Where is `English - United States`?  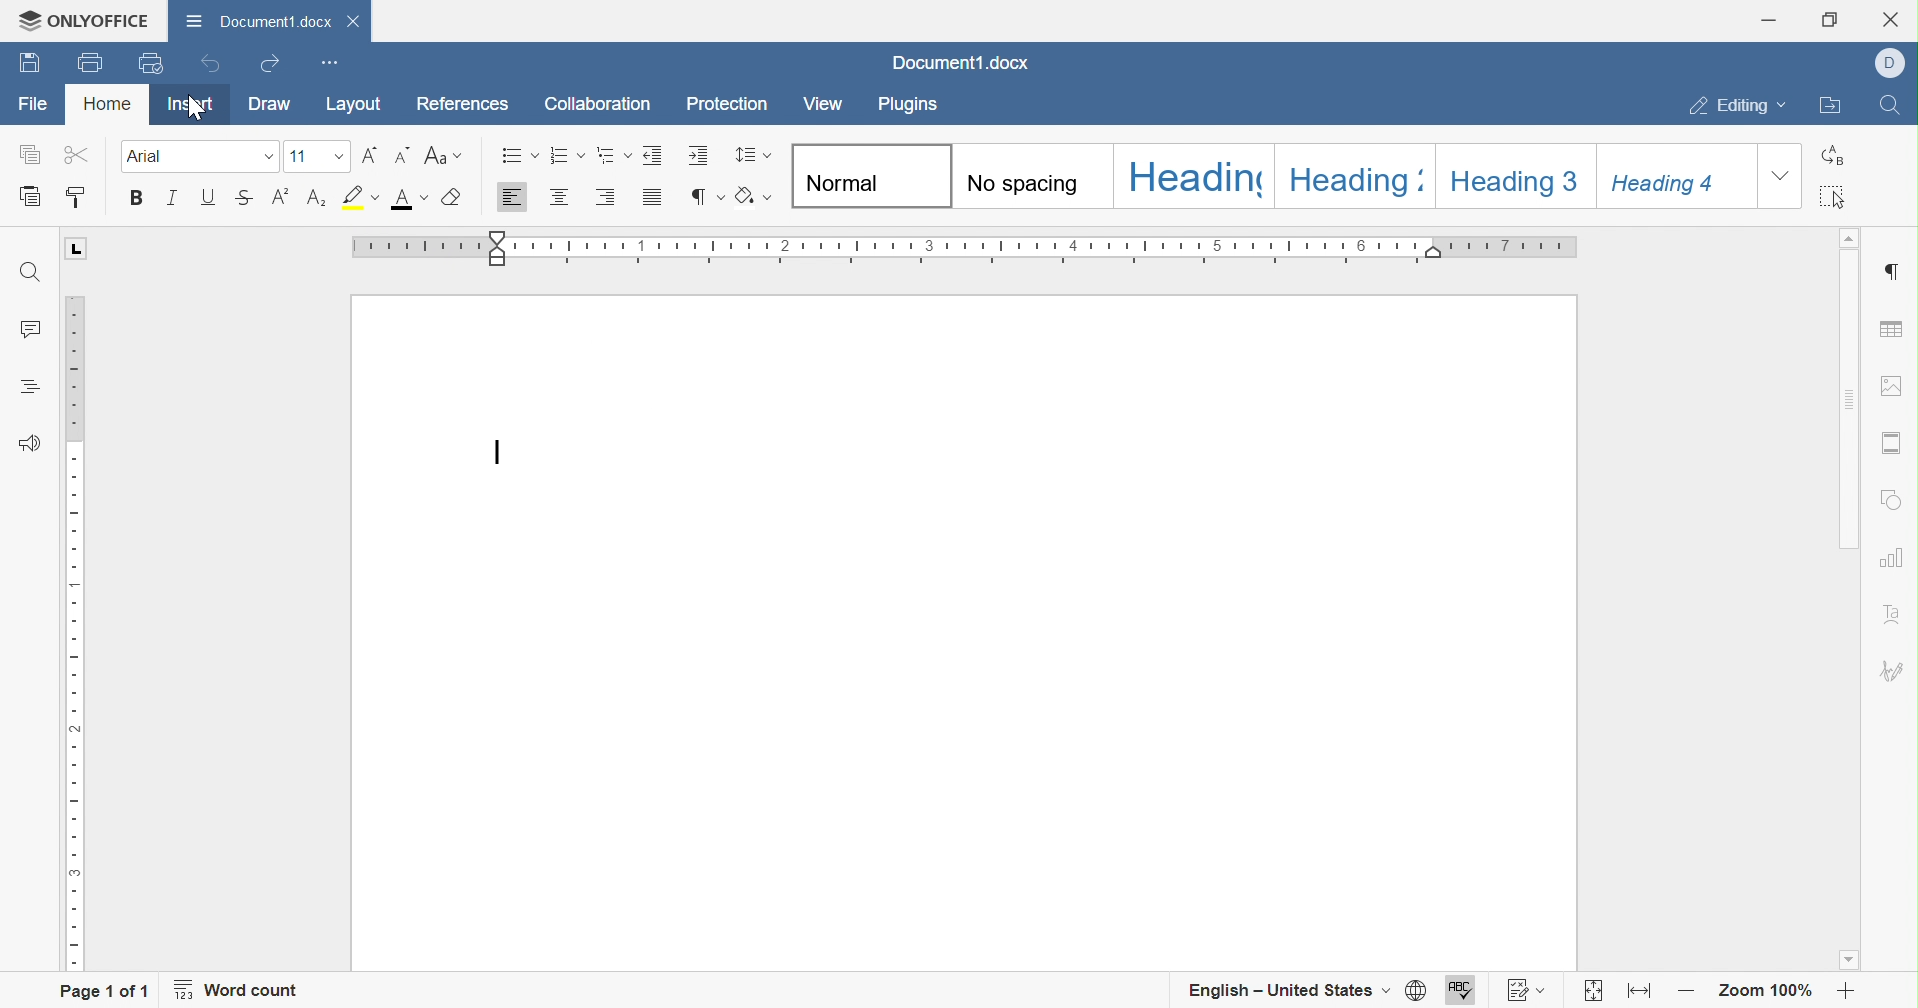
English - United States is located at coordinates (1288, 988).